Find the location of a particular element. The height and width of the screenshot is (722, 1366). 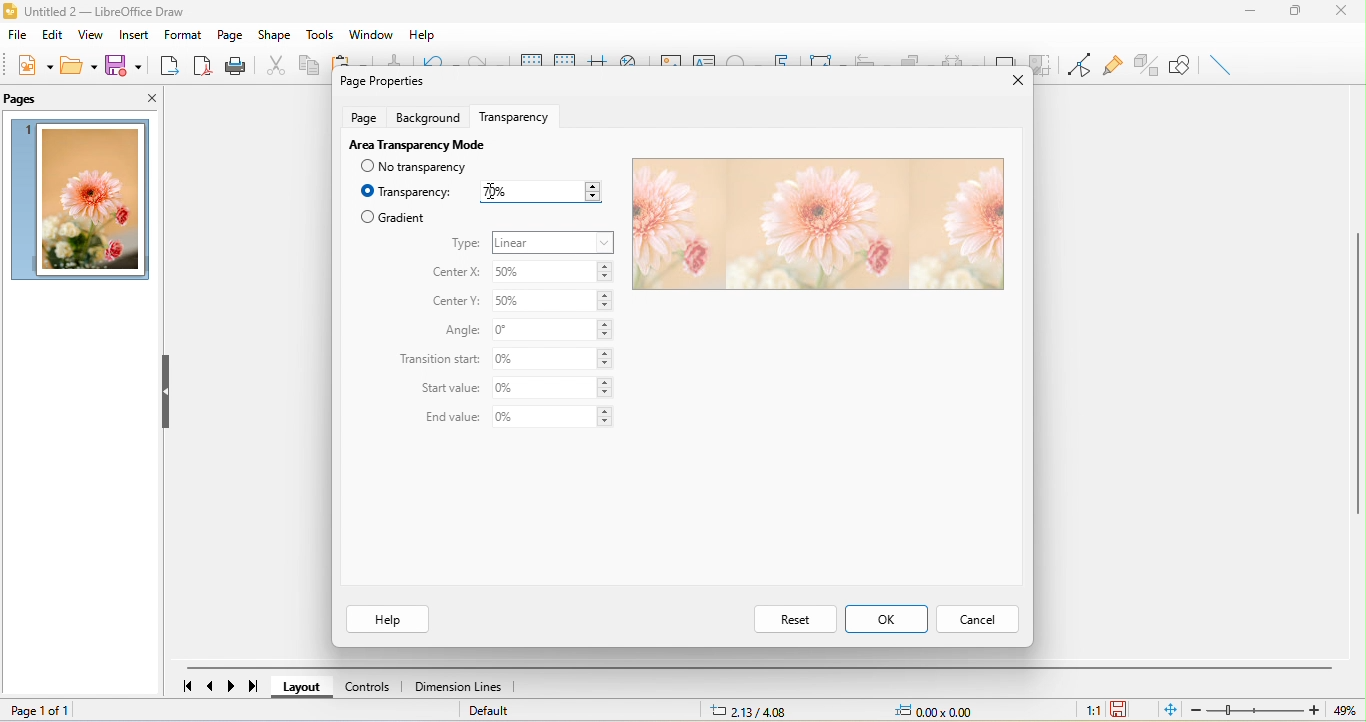

close is located at coordinates (1346, 14).